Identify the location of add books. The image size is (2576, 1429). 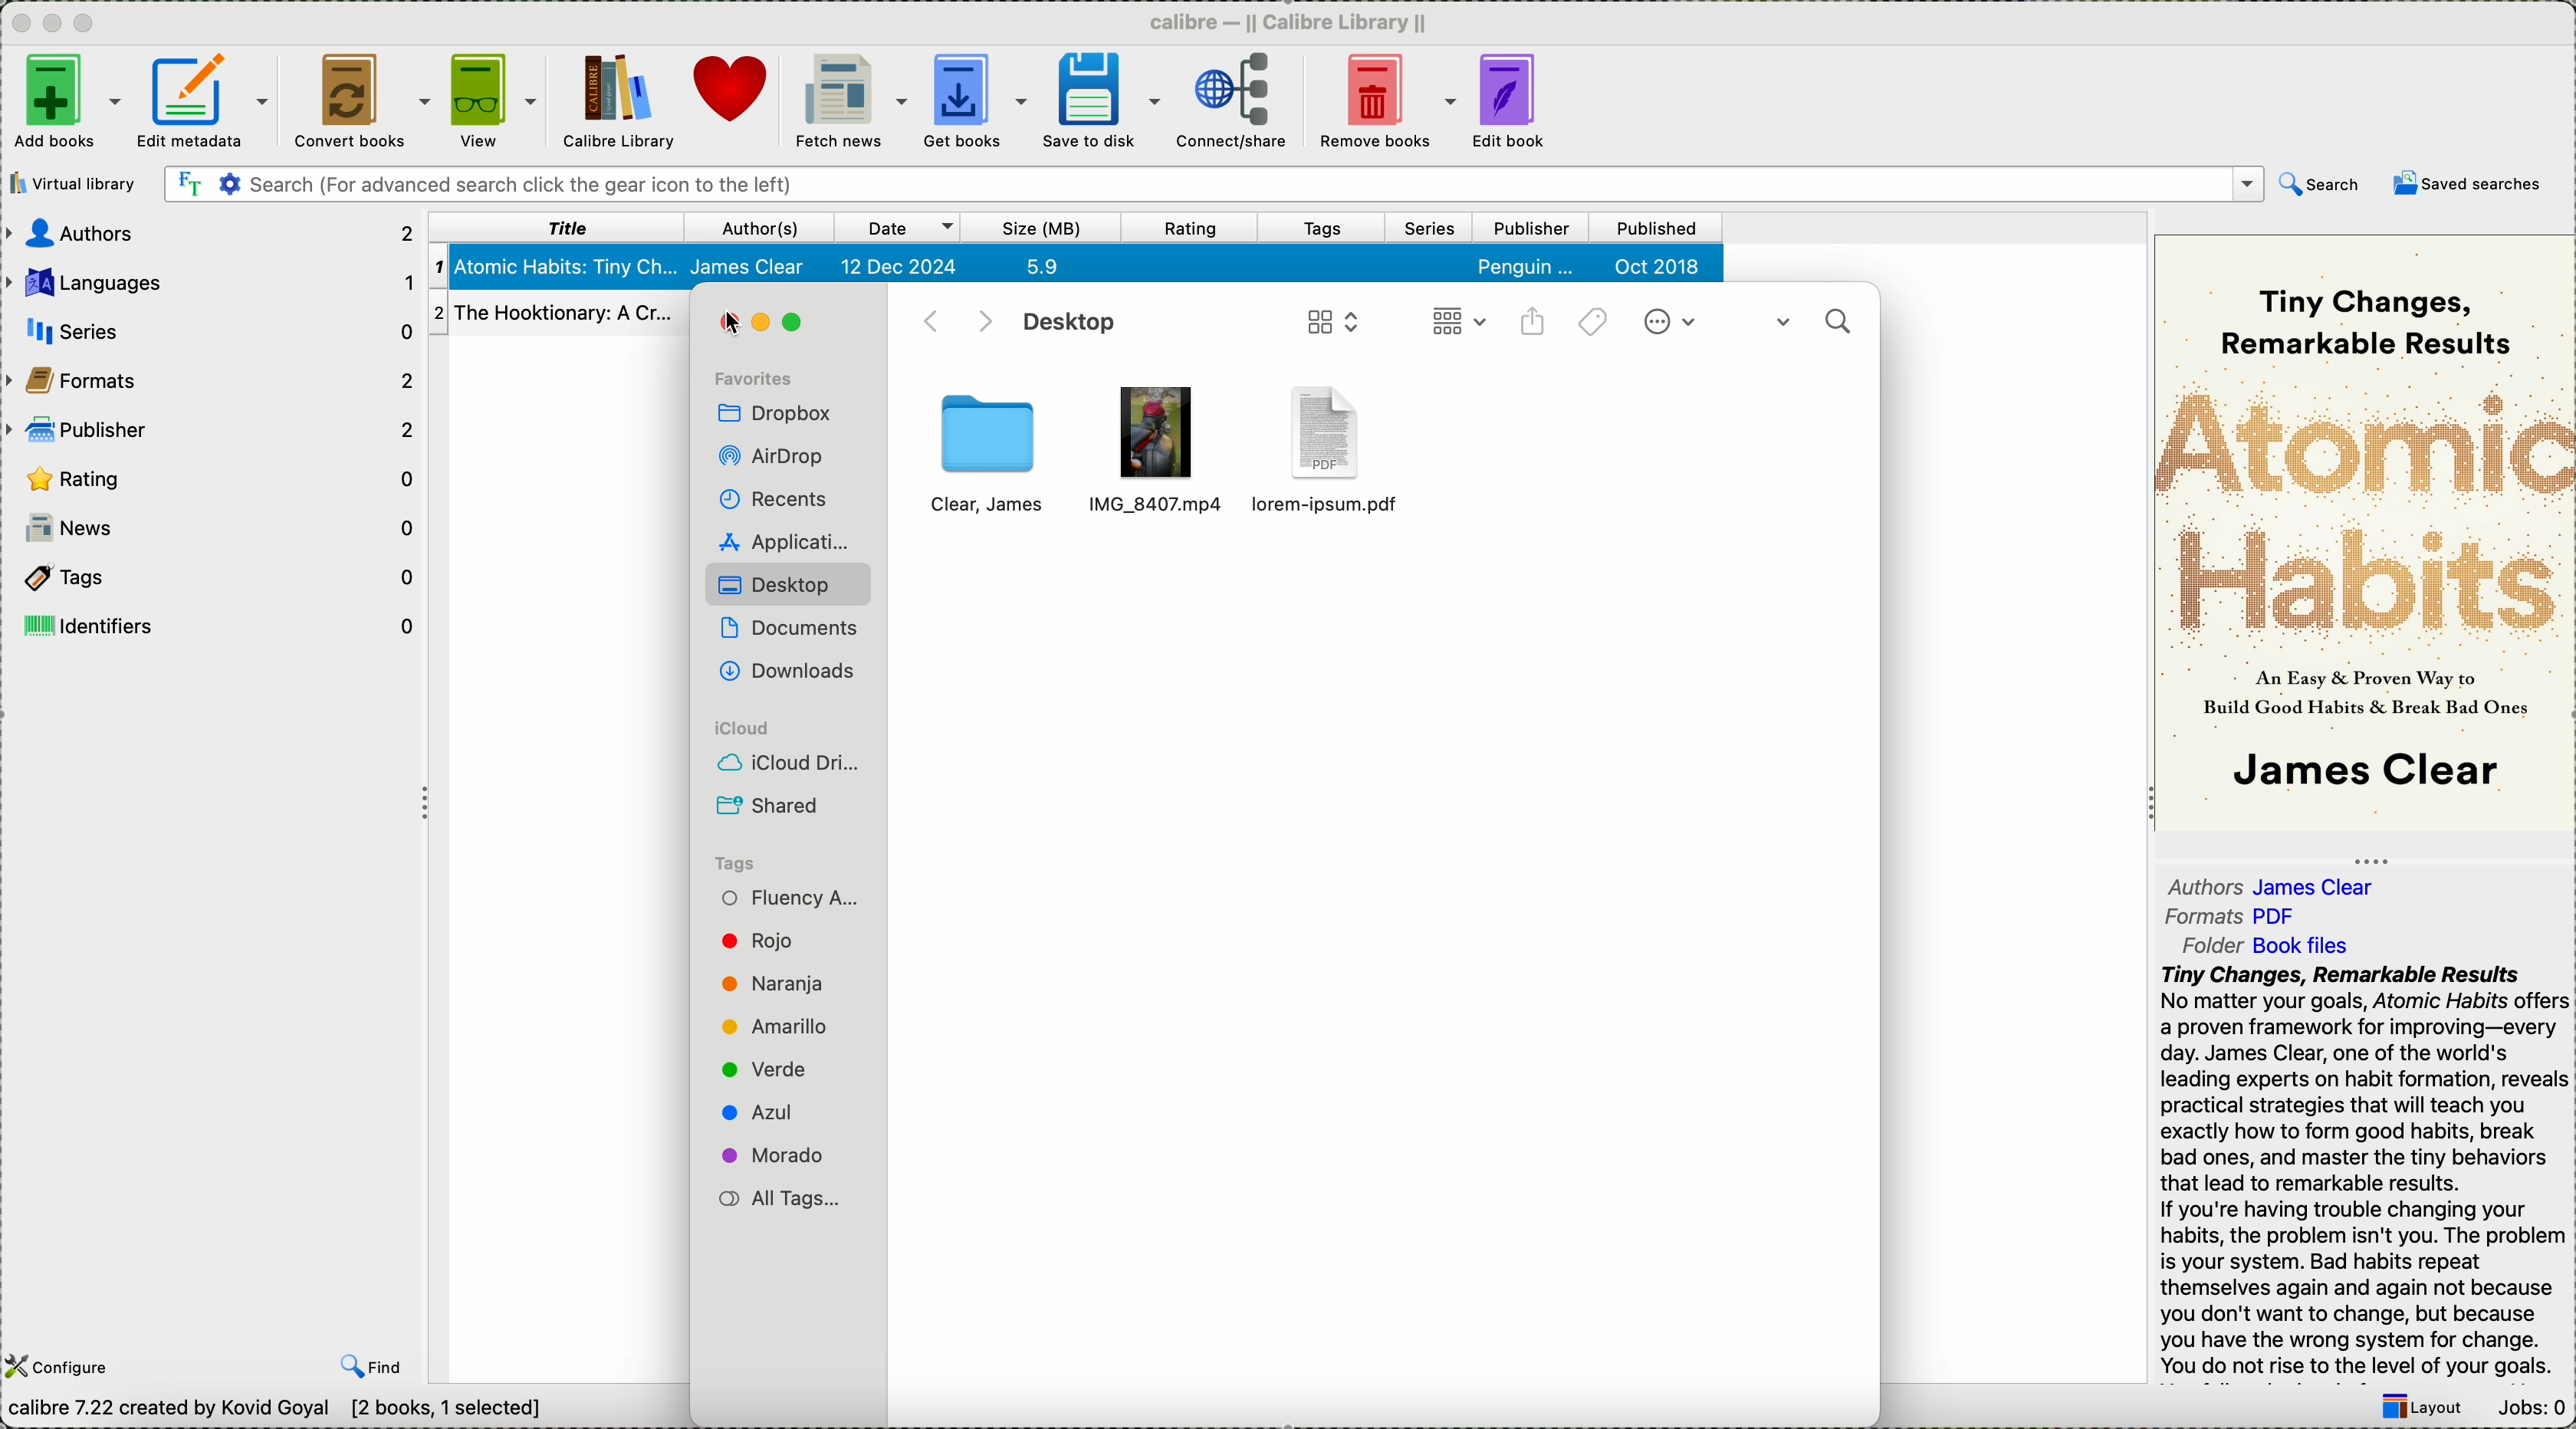
(66, 102).